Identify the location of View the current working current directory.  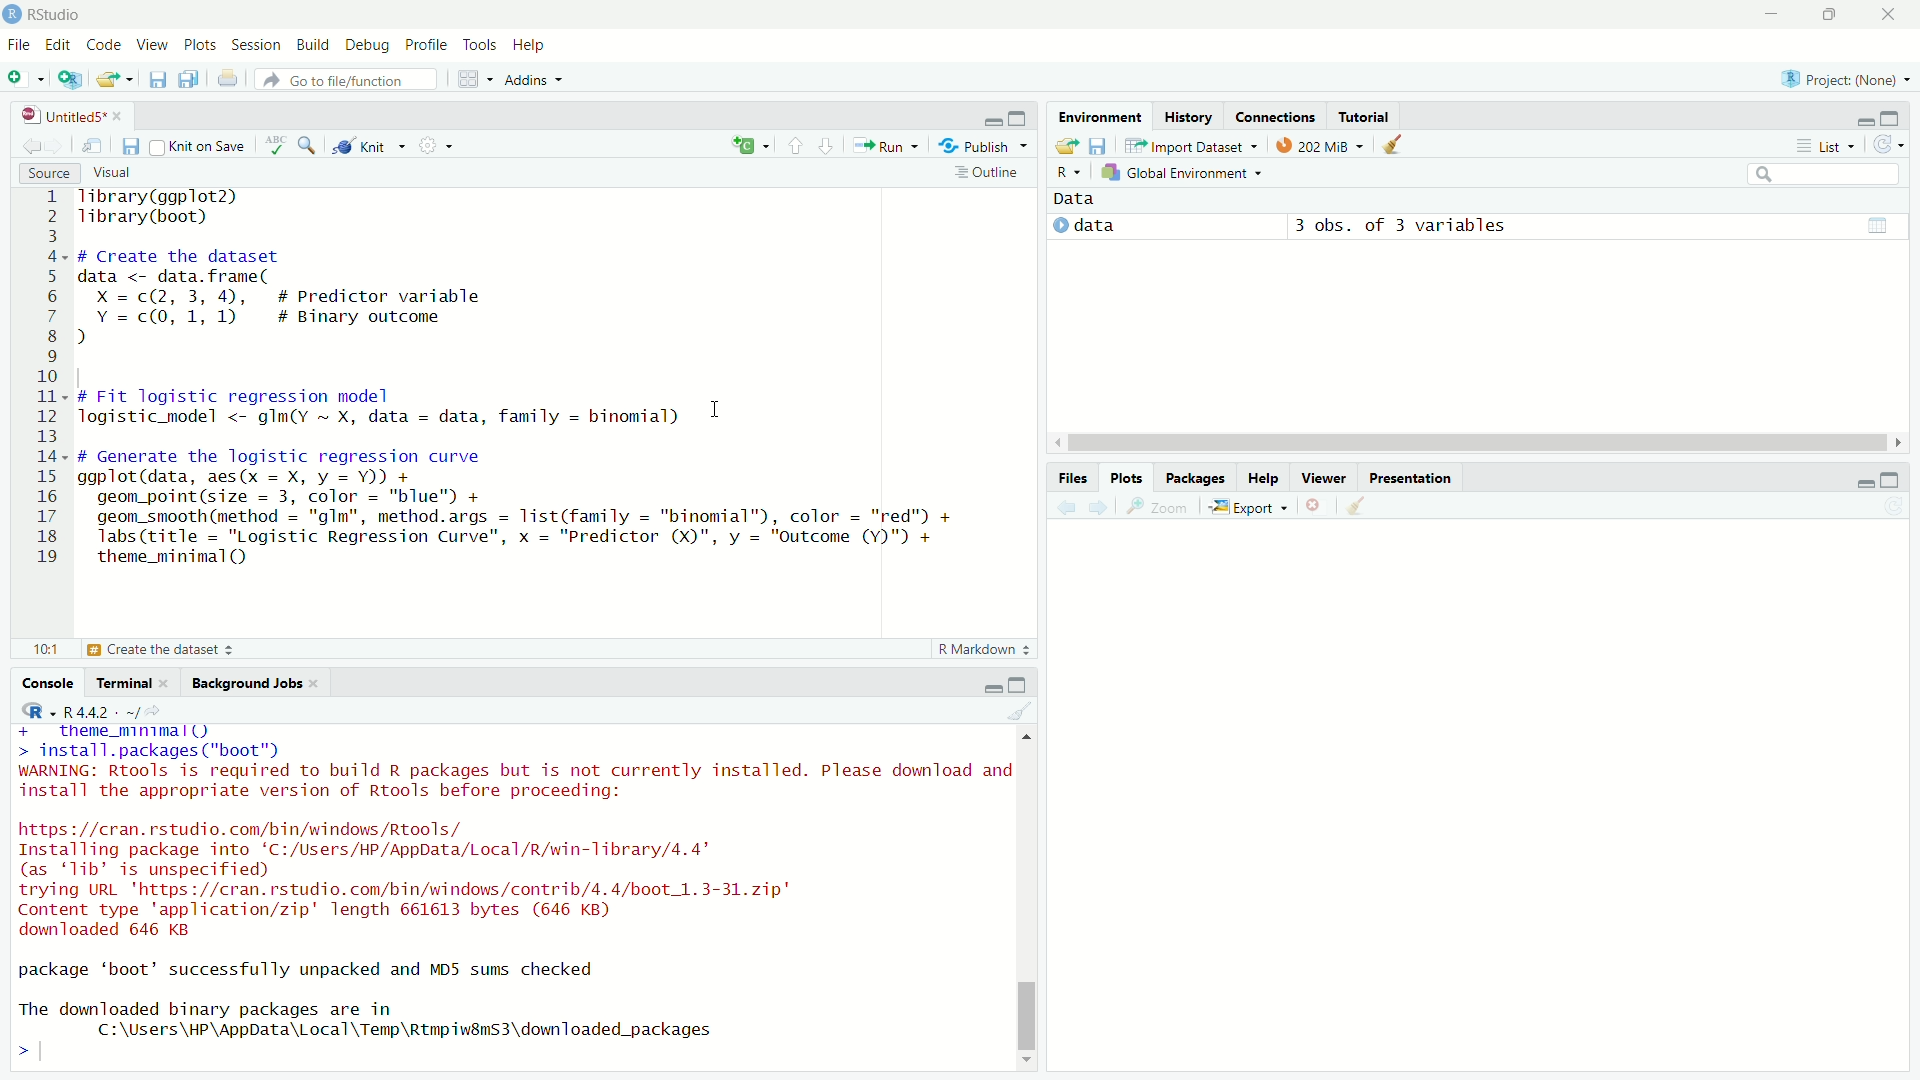
(154, 710).